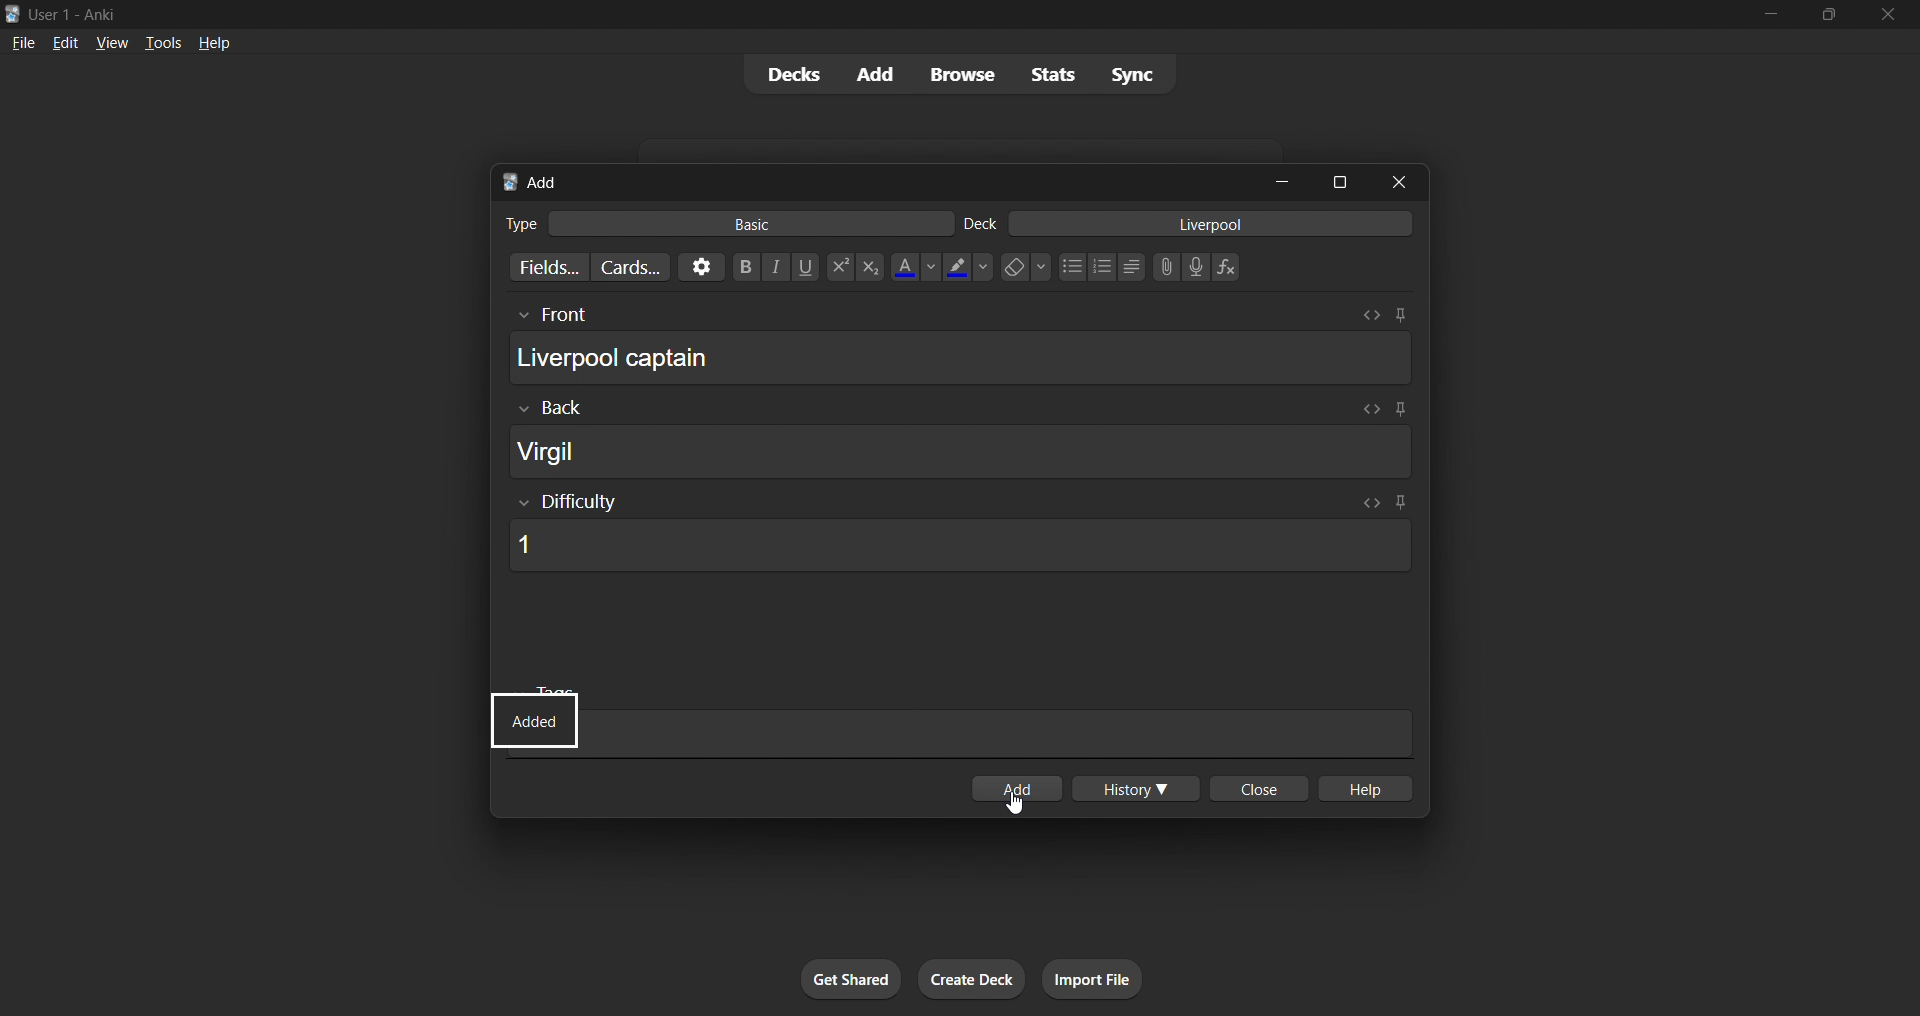 Image resolution: width=1920 pixels, height=1016 pixels. Describe the element at coordinates (1132, 267) in the screenshot. I see `Alignment` at that location.